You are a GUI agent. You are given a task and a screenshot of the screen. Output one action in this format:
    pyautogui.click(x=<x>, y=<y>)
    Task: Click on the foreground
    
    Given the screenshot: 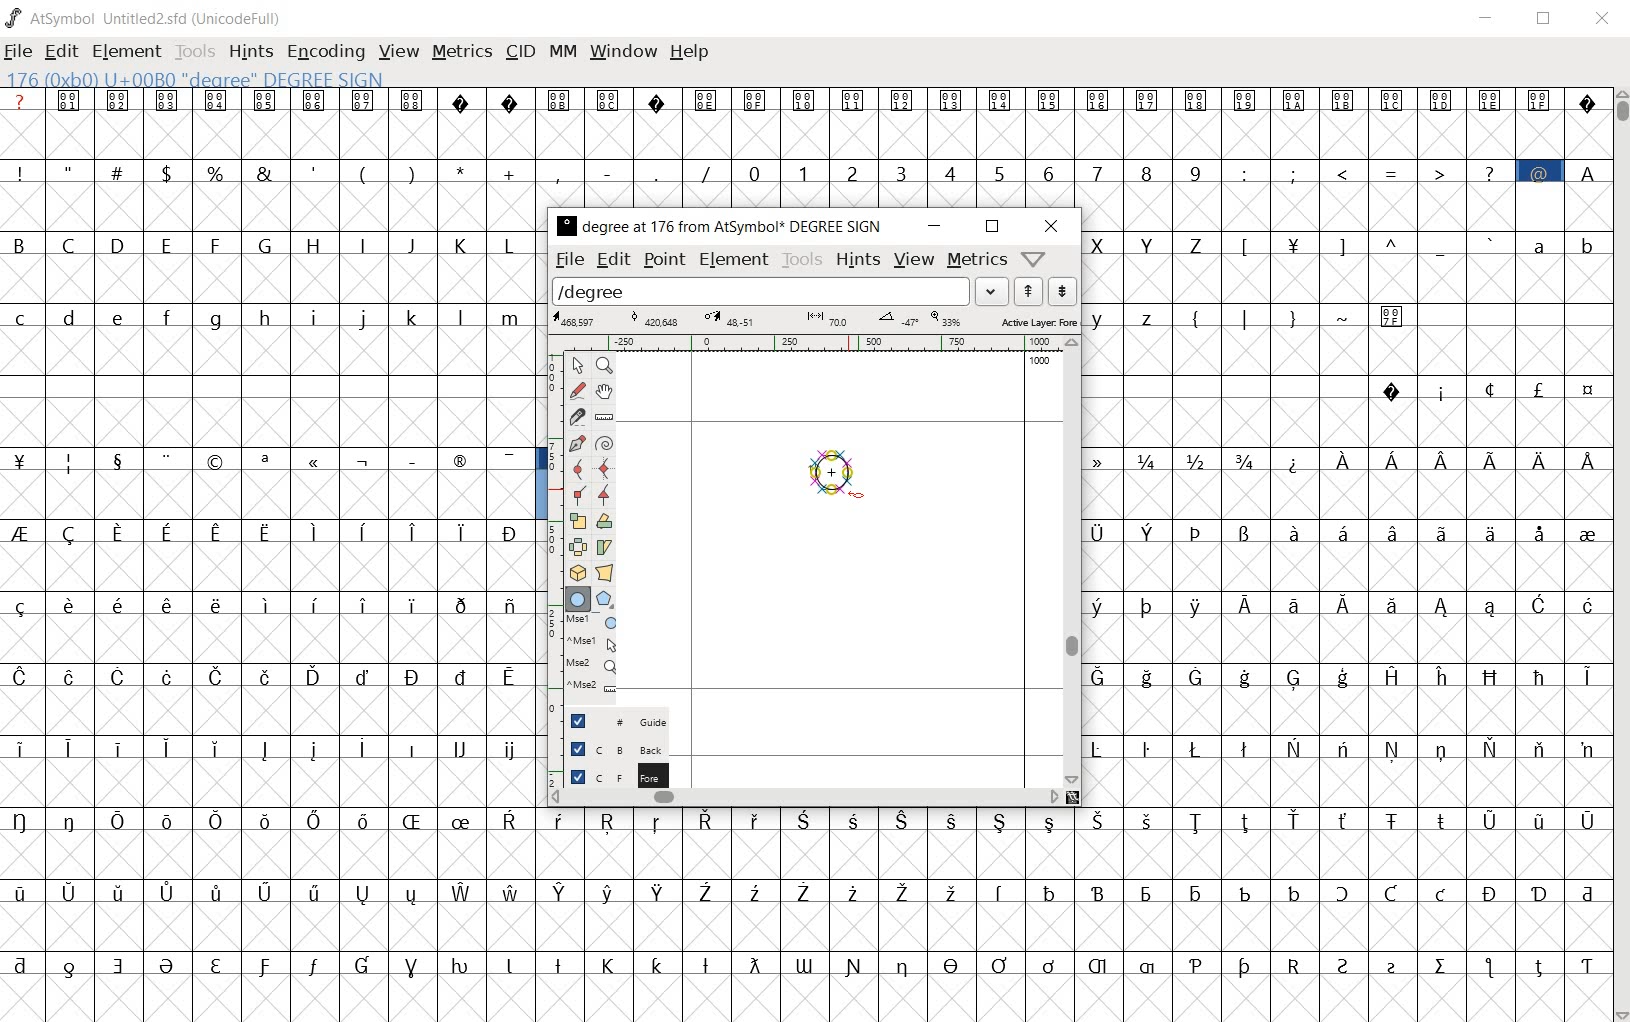 What is the action you would take?
    pyautogui.click(x=607, y=778)
    